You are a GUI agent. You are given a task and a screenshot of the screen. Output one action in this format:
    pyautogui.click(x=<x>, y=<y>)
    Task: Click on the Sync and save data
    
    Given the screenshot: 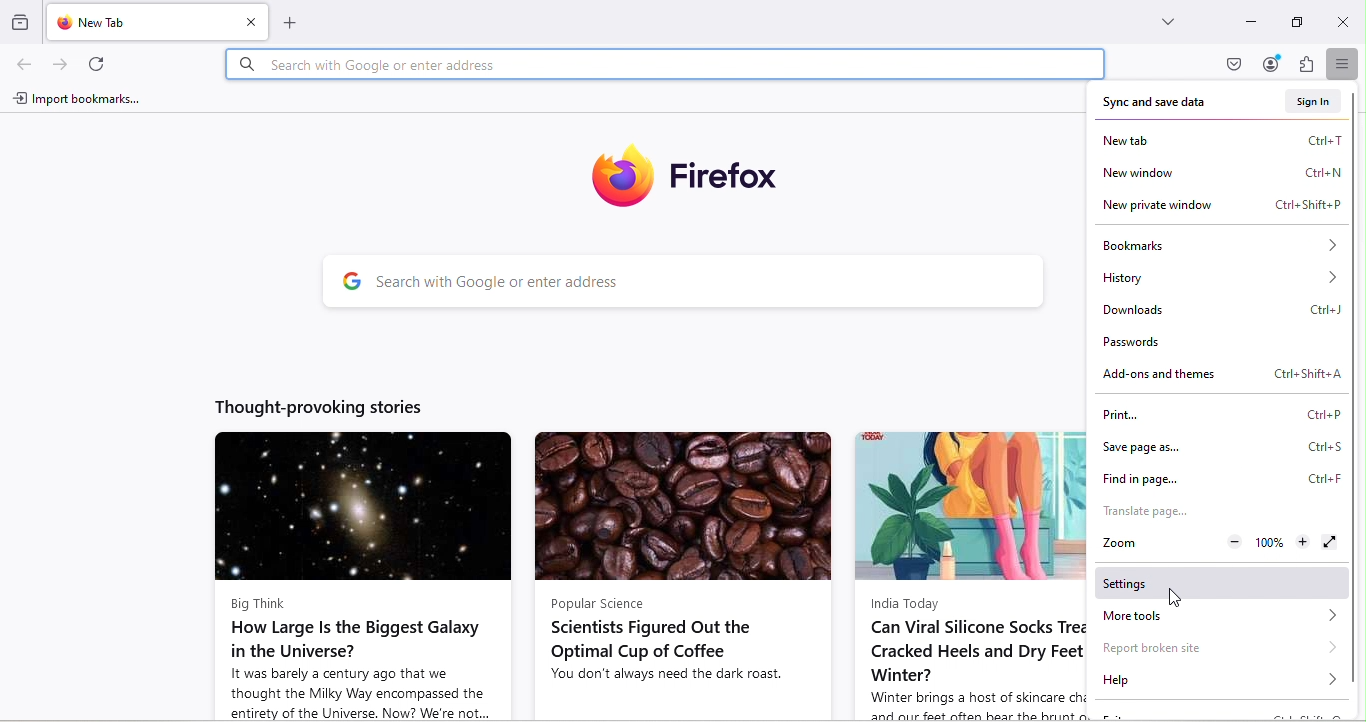 What is the action you would take?
    pyautogui.click(x=1153, y=100)
    